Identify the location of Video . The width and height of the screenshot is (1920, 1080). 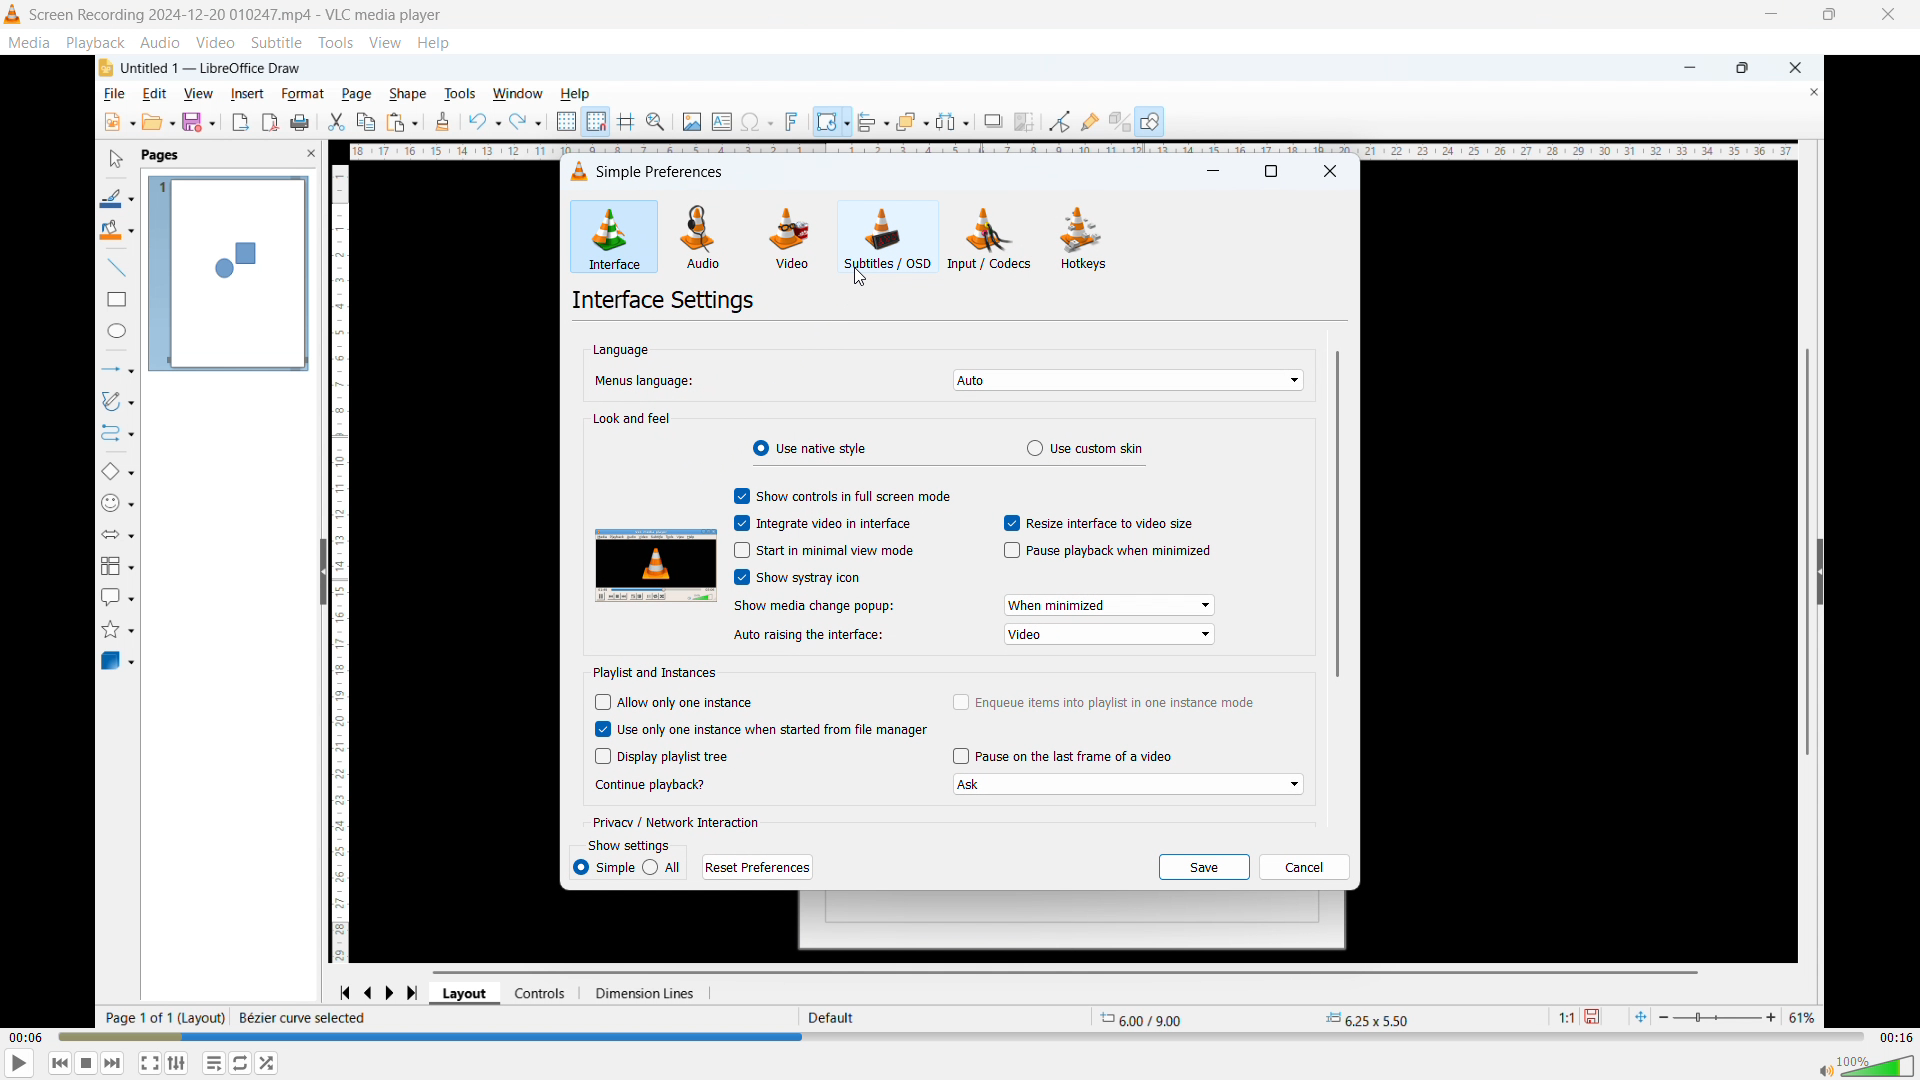
(214, 43).